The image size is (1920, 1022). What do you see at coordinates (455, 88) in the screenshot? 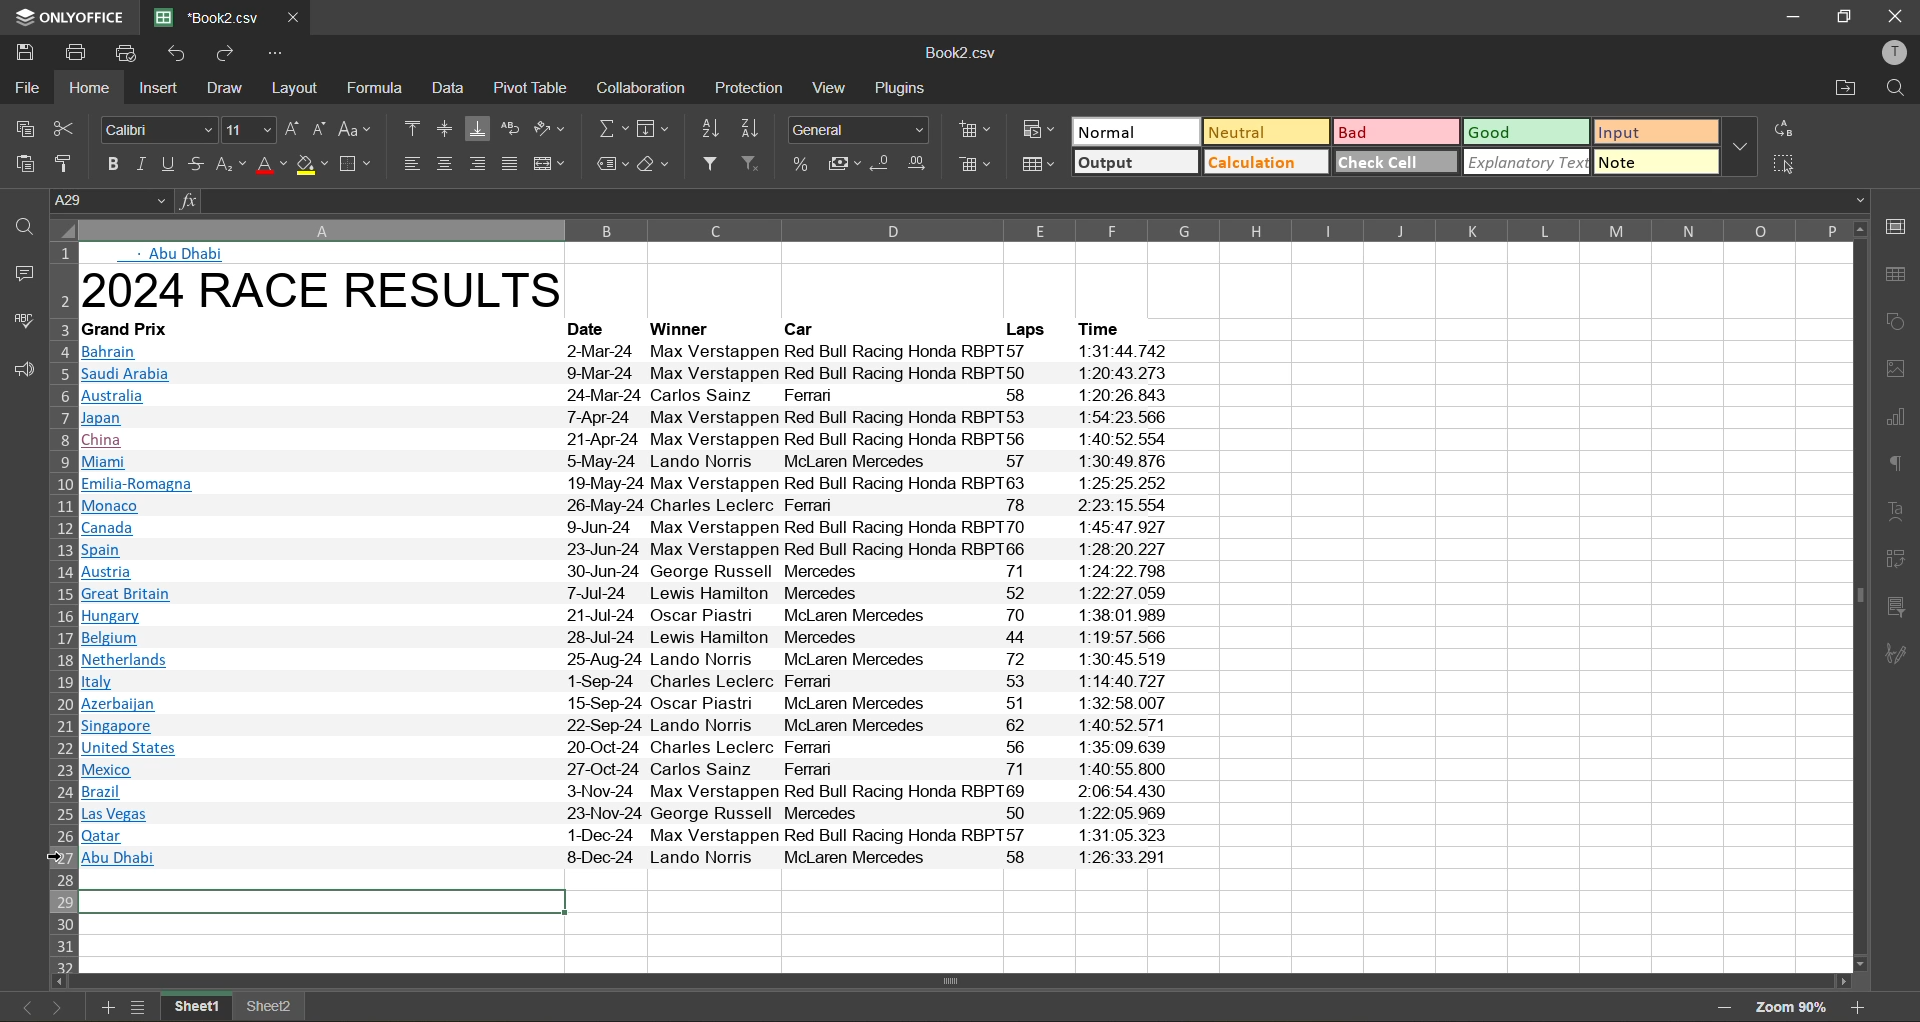
I see `data` at bounding box center [455, 88].